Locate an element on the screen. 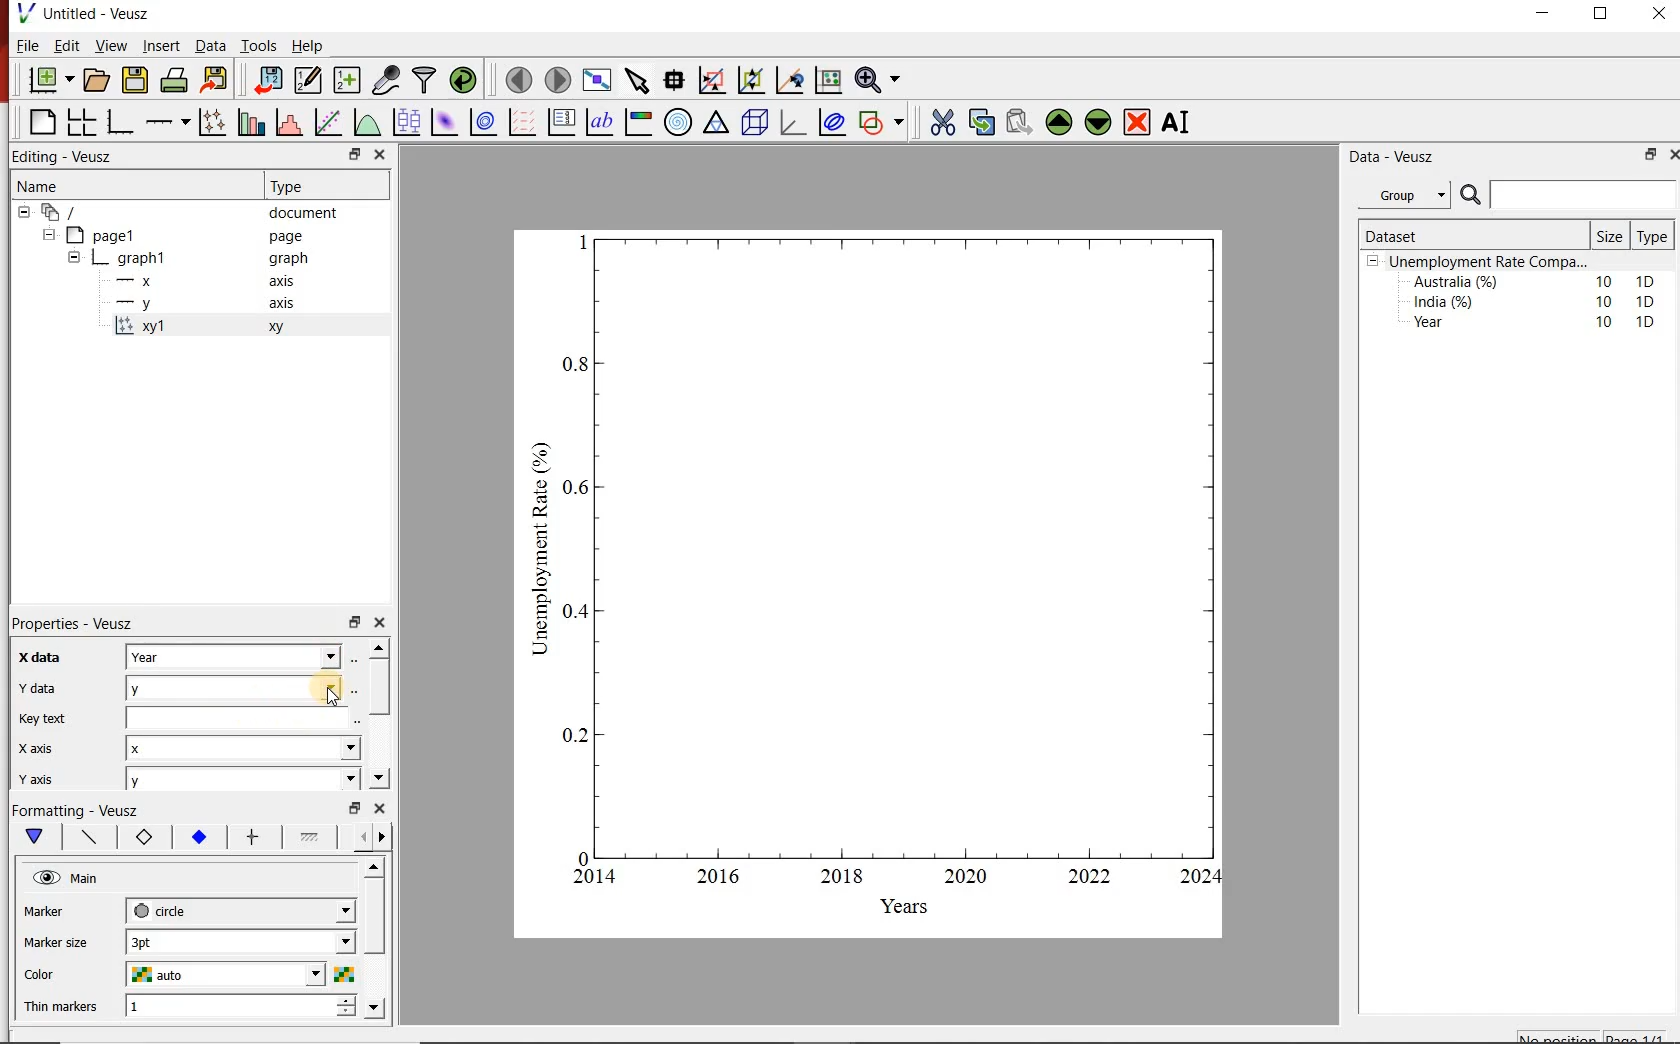 The width and height of the screenshot is (1680, 1044). Year is located at coordinates (237, 656).